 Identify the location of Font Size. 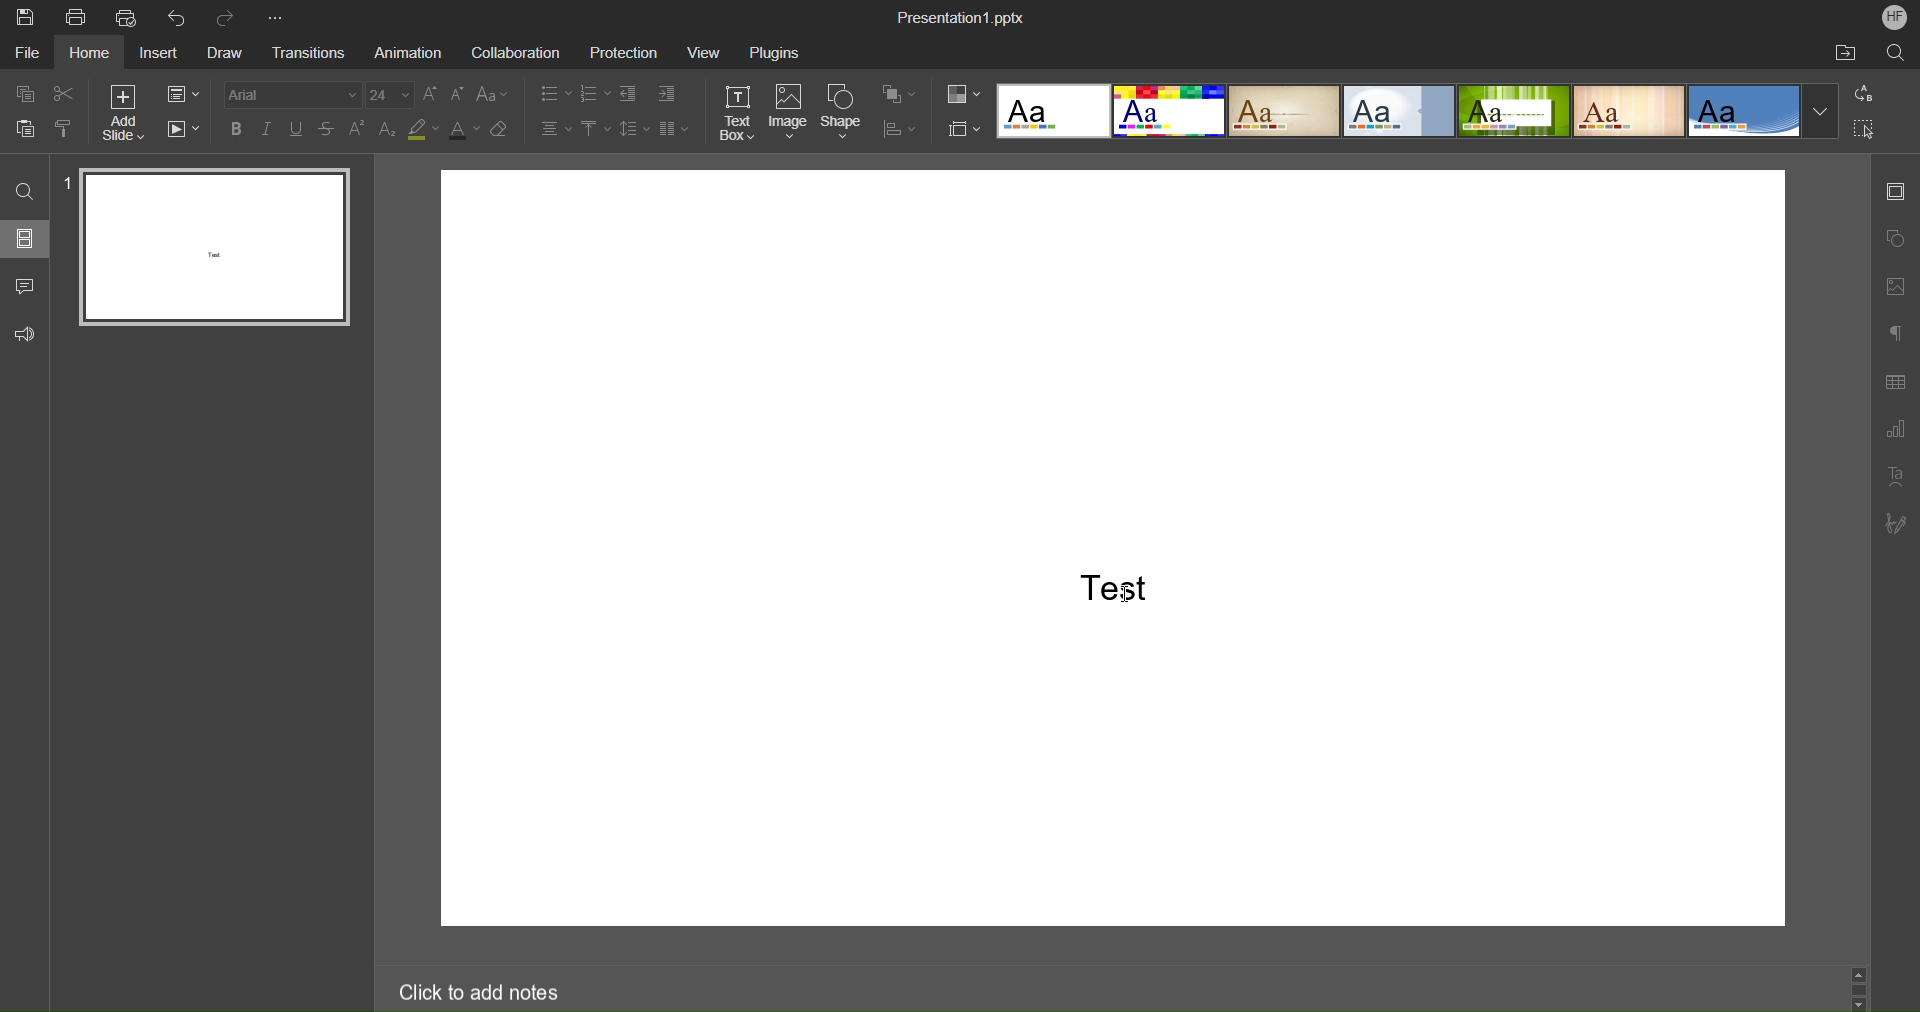
(390, 95).